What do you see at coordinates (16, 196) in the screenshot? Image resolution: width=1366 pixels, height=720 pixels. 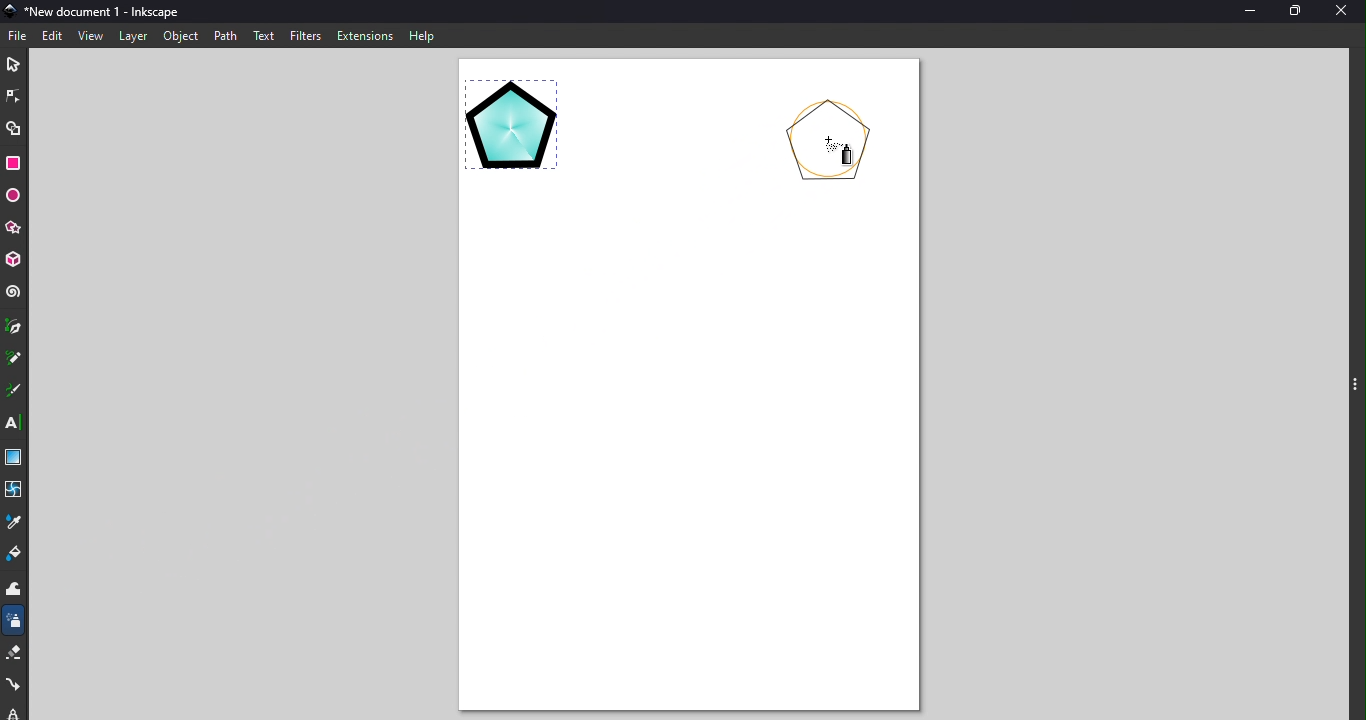 I see `Ellipse/arc tool` at bounding box center [16, 196].